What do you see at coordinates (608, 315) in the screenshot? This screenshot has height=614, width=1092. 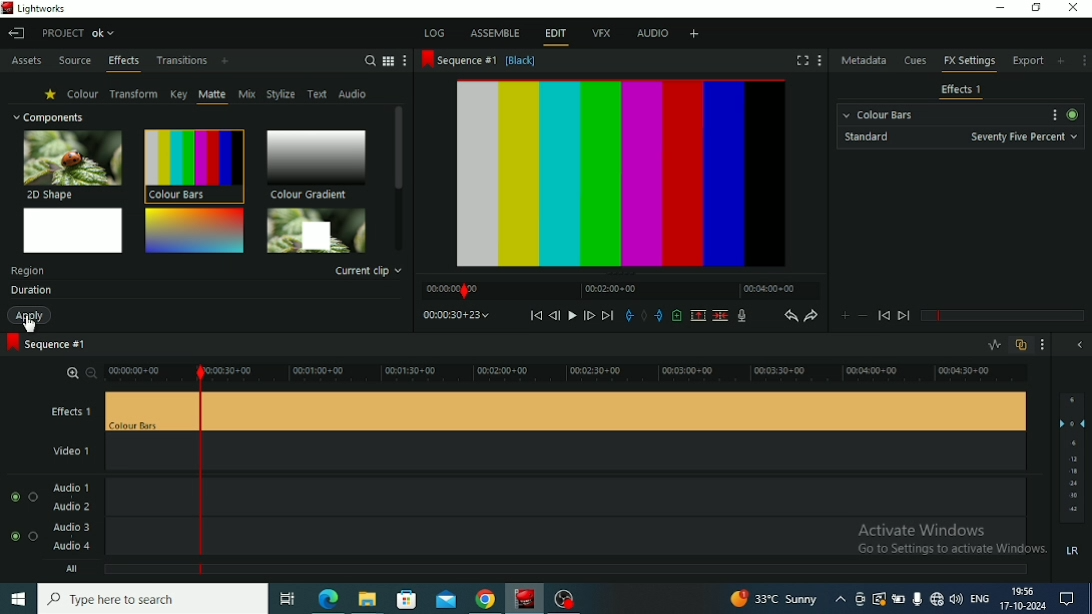 I see `Move forward` at bounding box center [608, 315].